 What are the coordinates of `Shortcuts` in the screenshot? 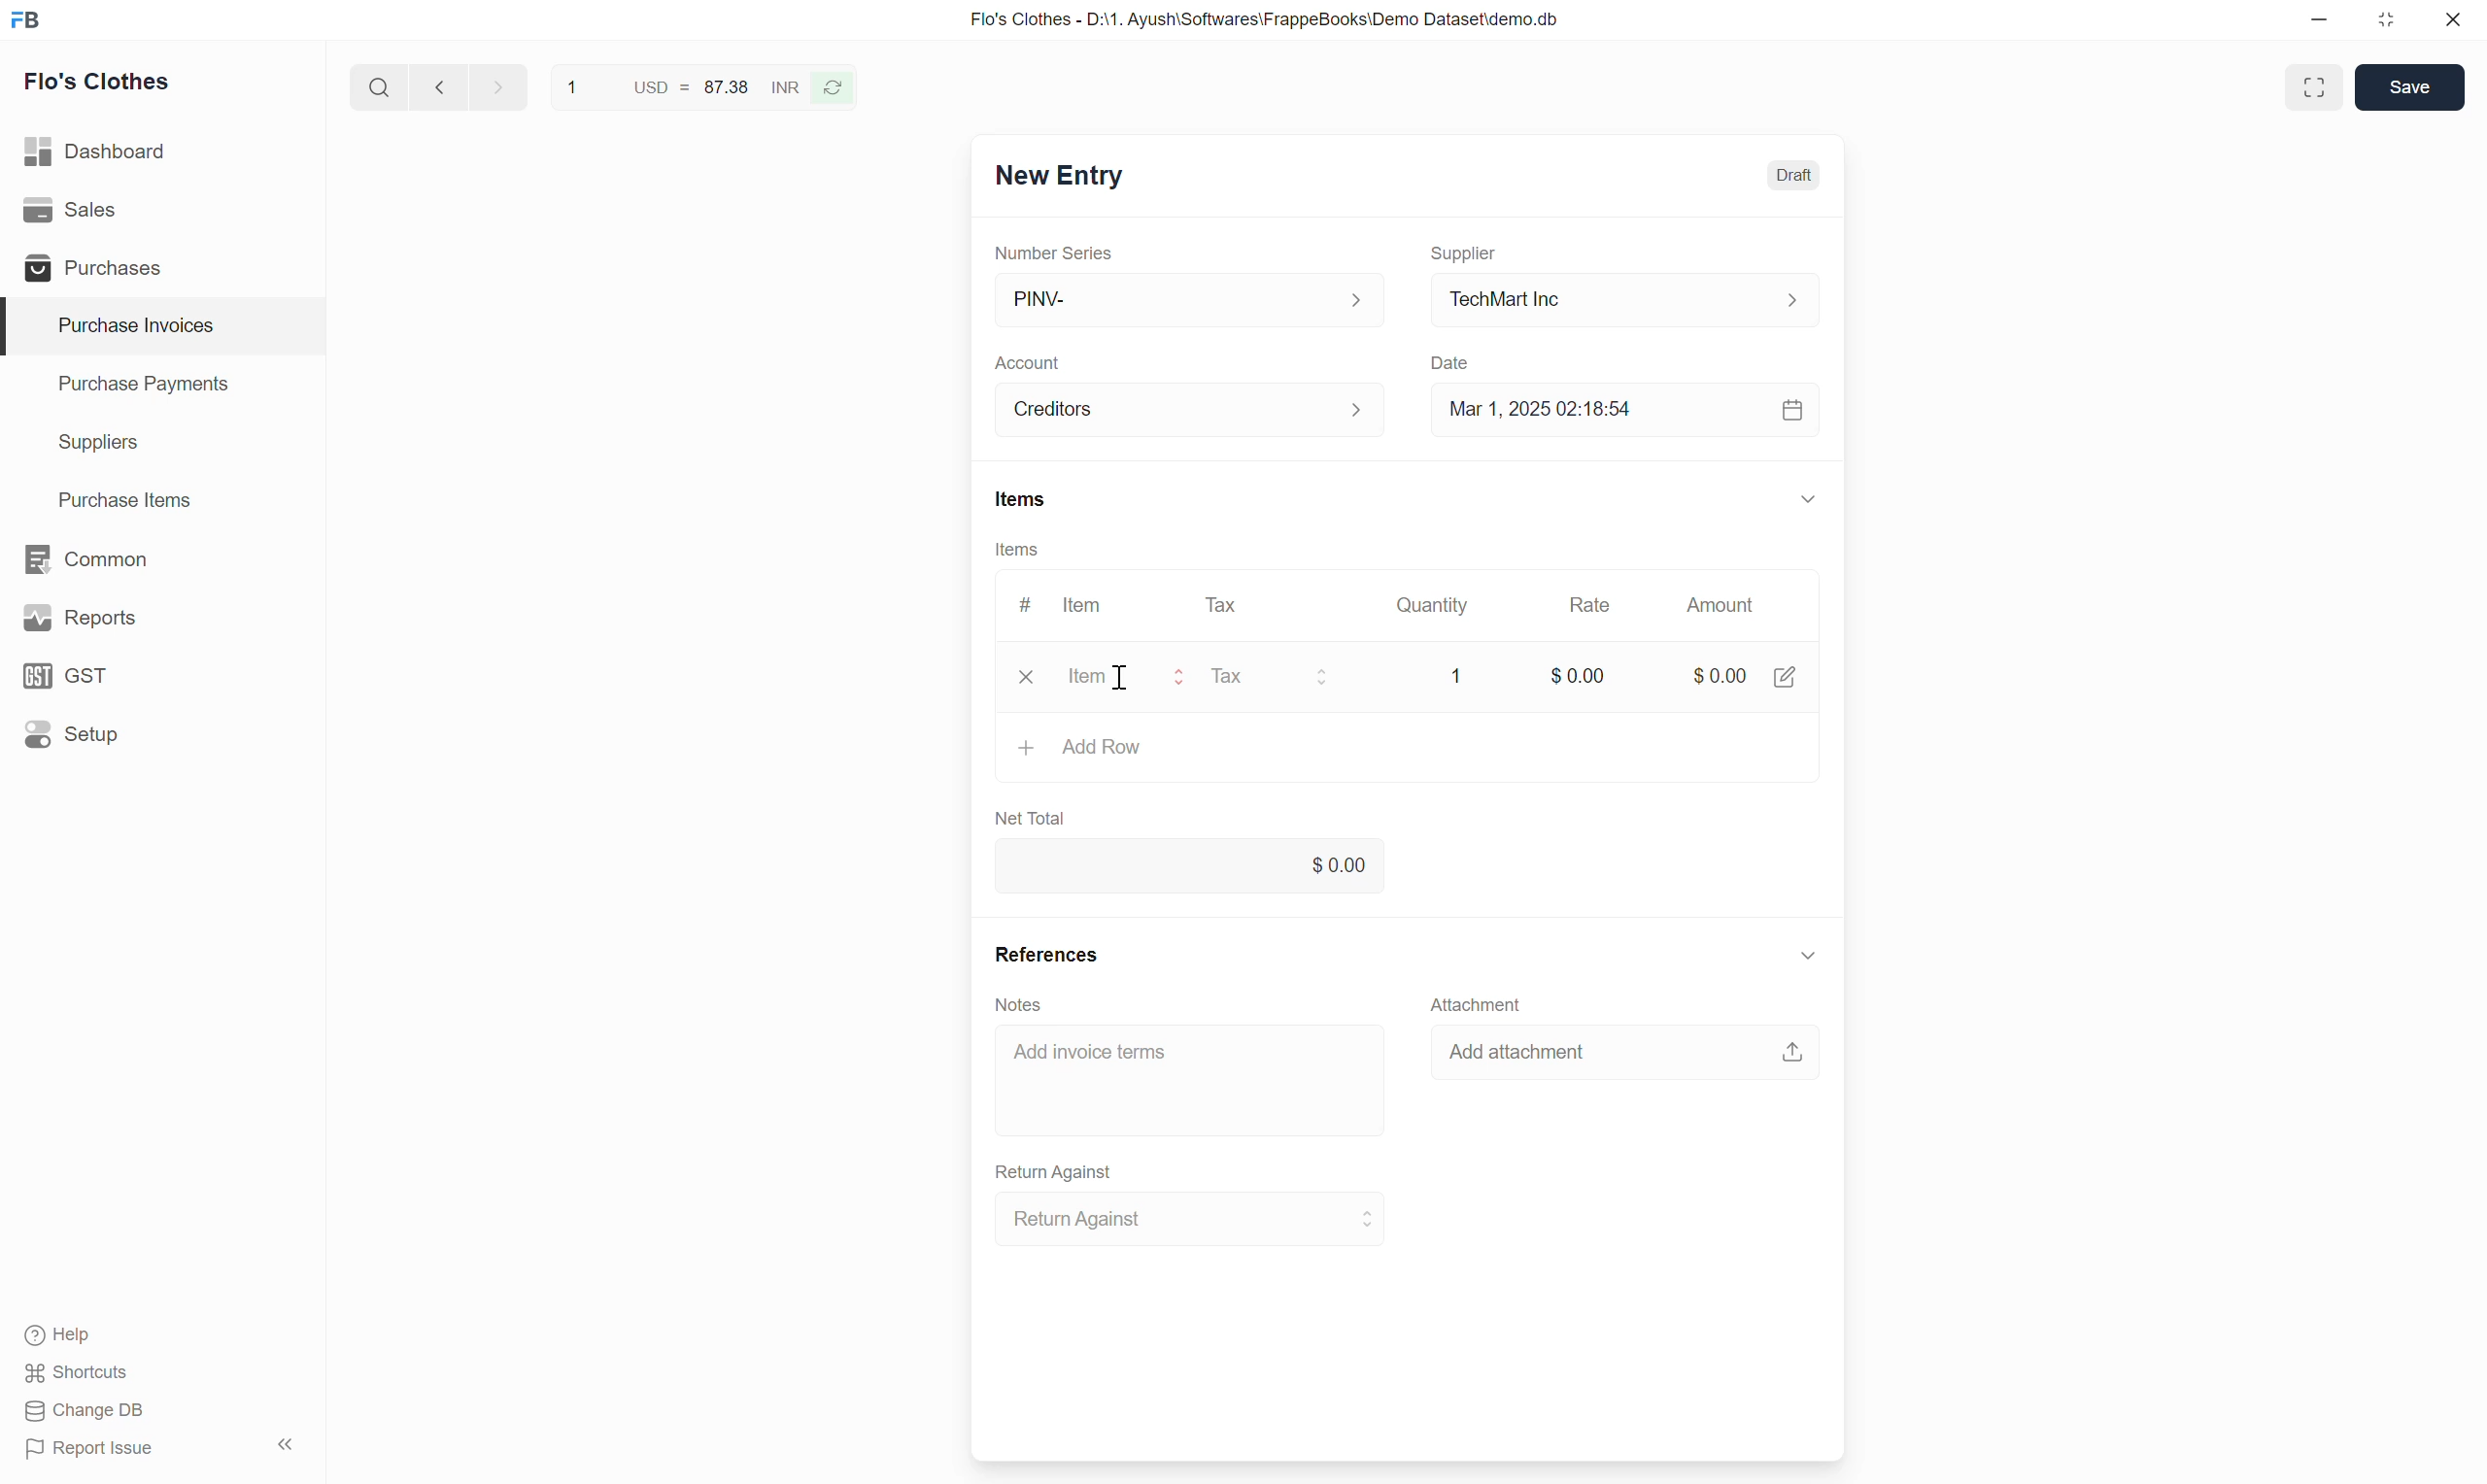 It's located at (77, 1373).